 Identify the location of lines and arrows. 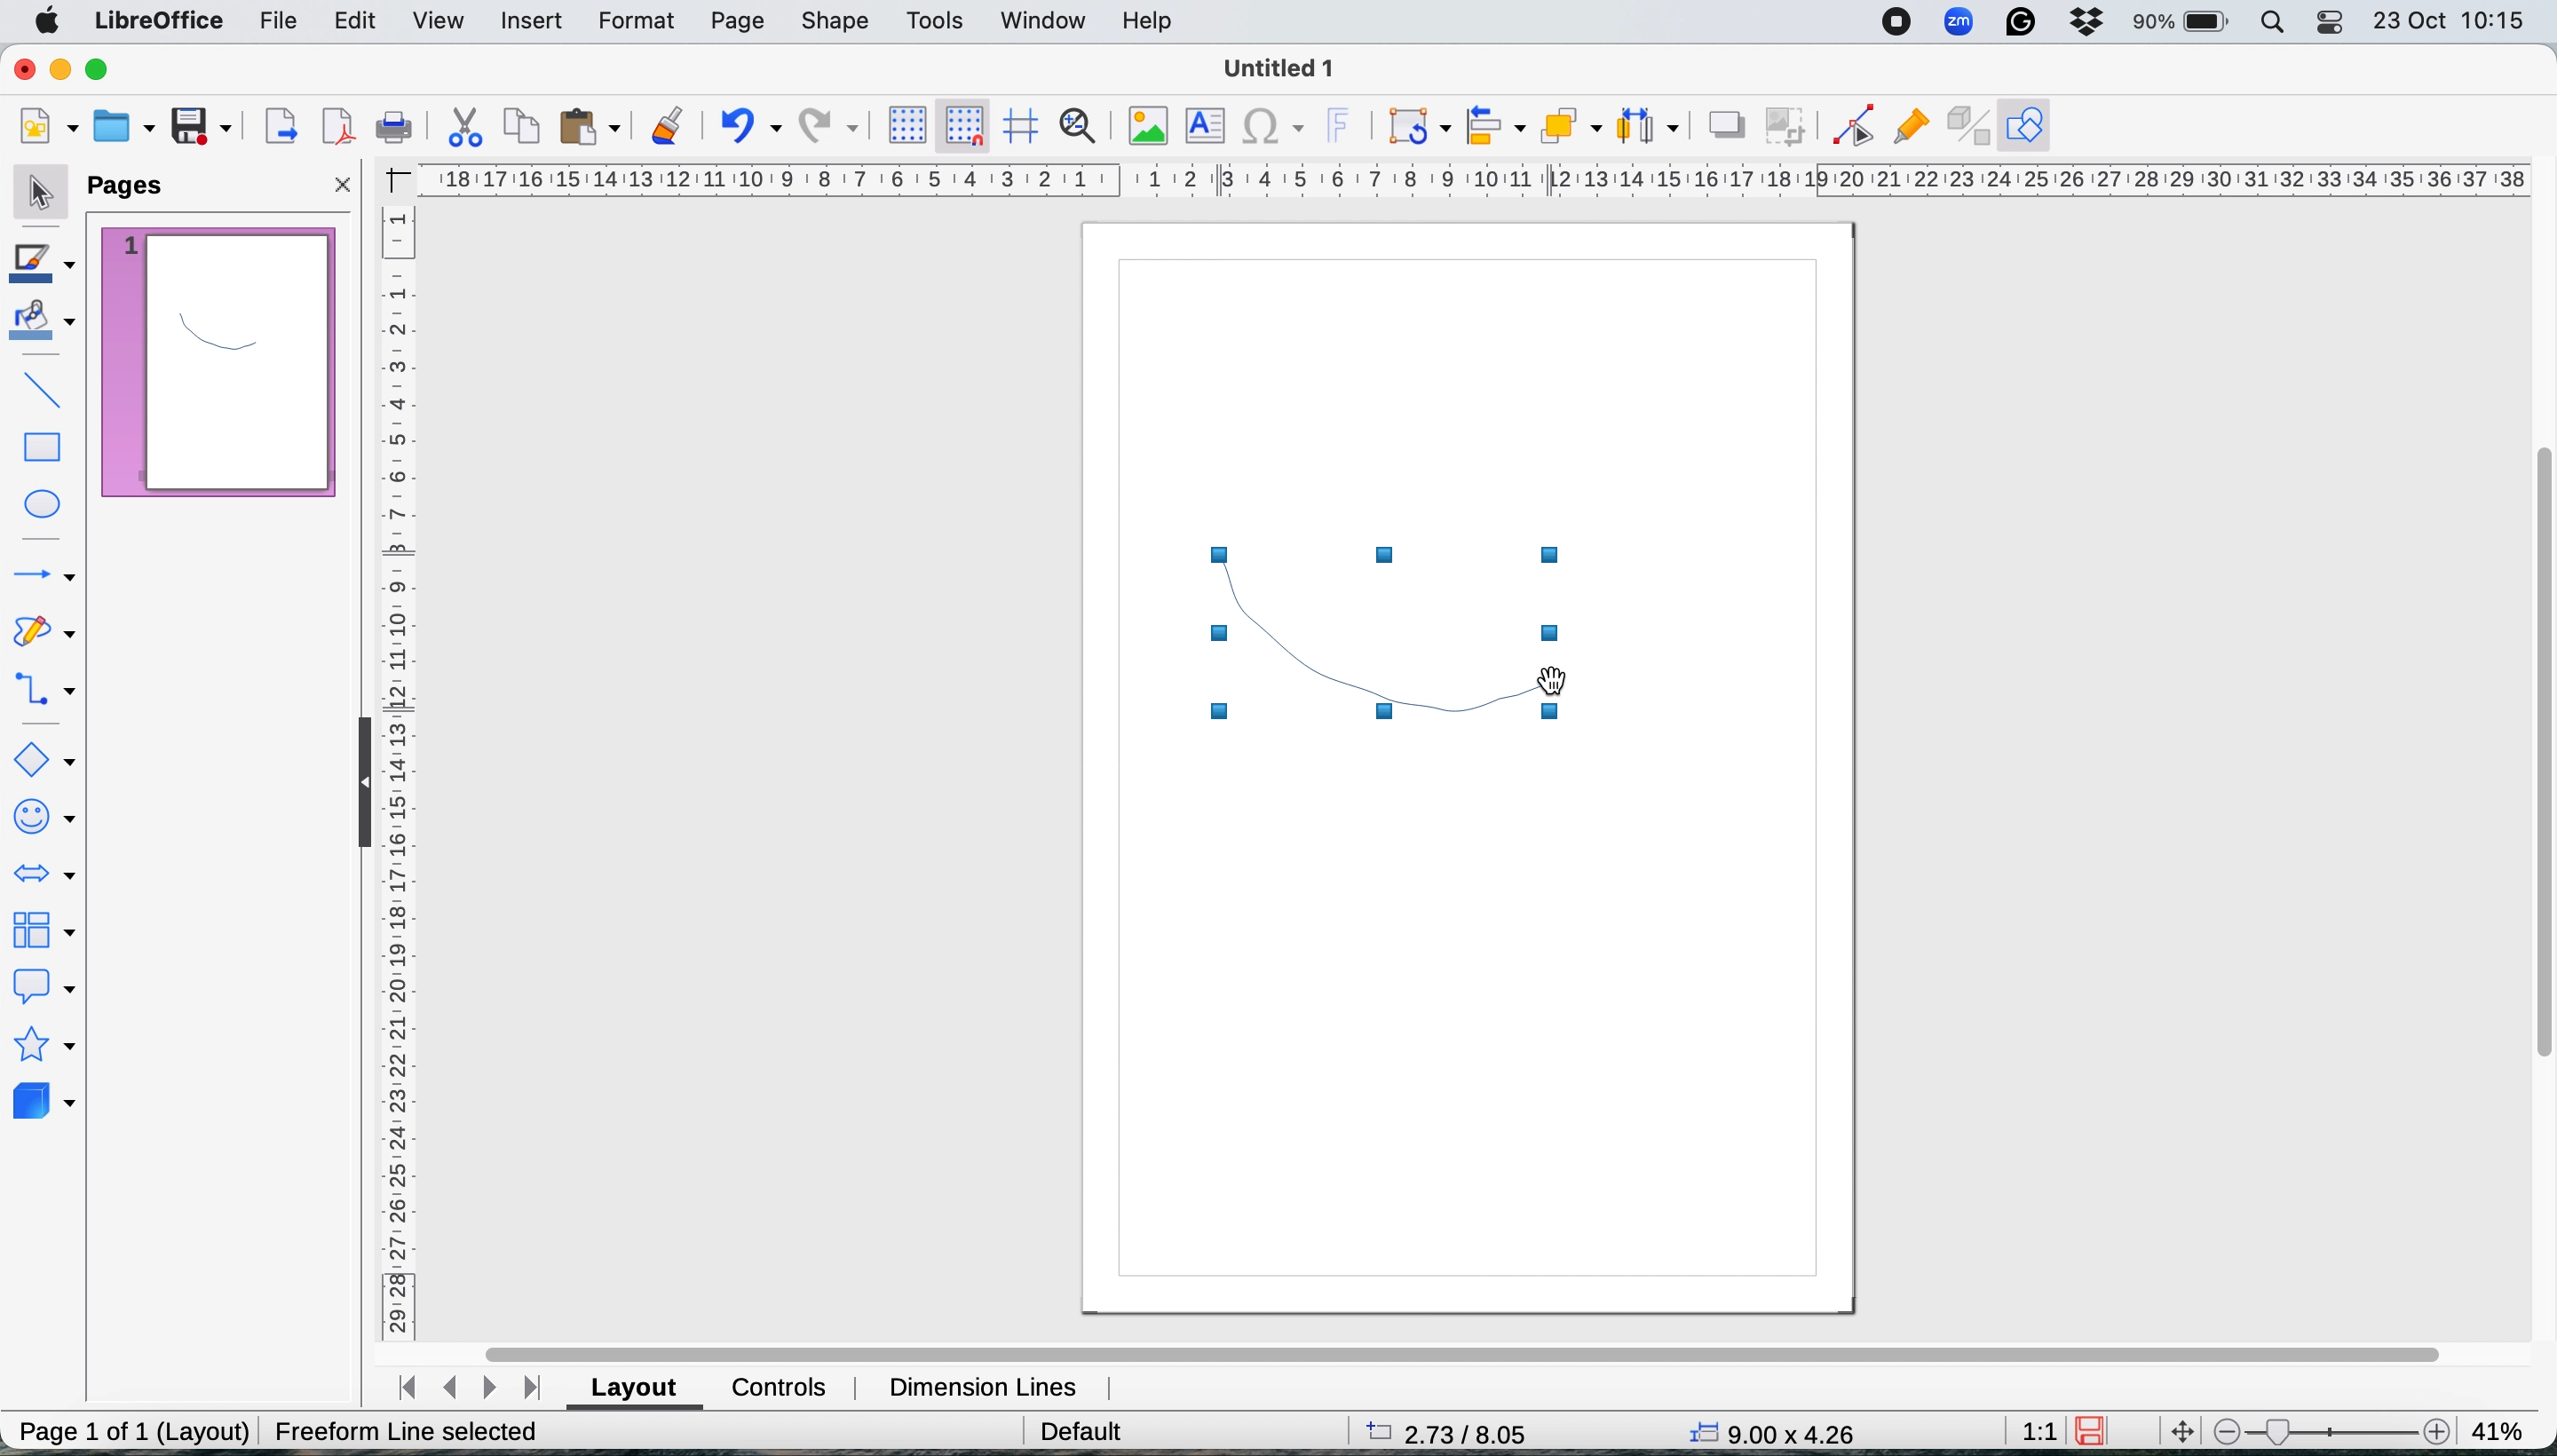
(42, 574).